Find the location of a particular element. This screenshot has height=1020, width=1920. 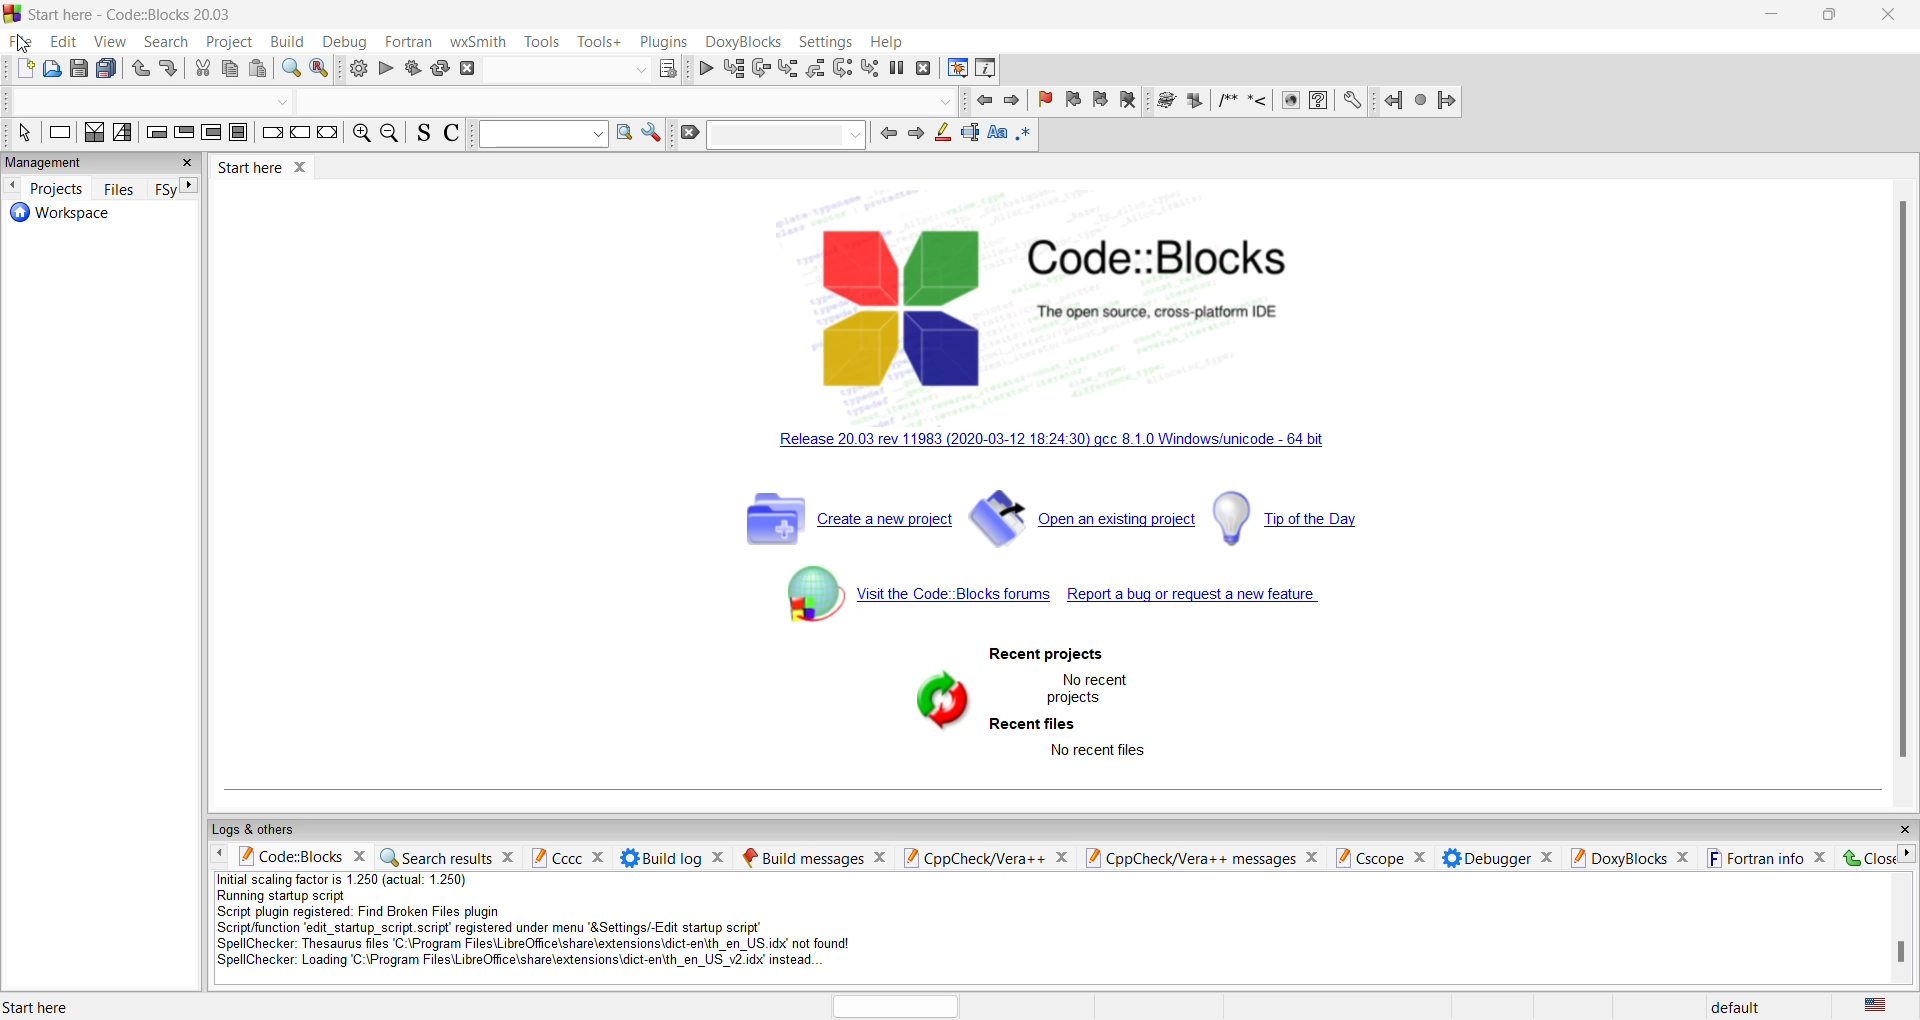

view is located at coordinates (111, 44).